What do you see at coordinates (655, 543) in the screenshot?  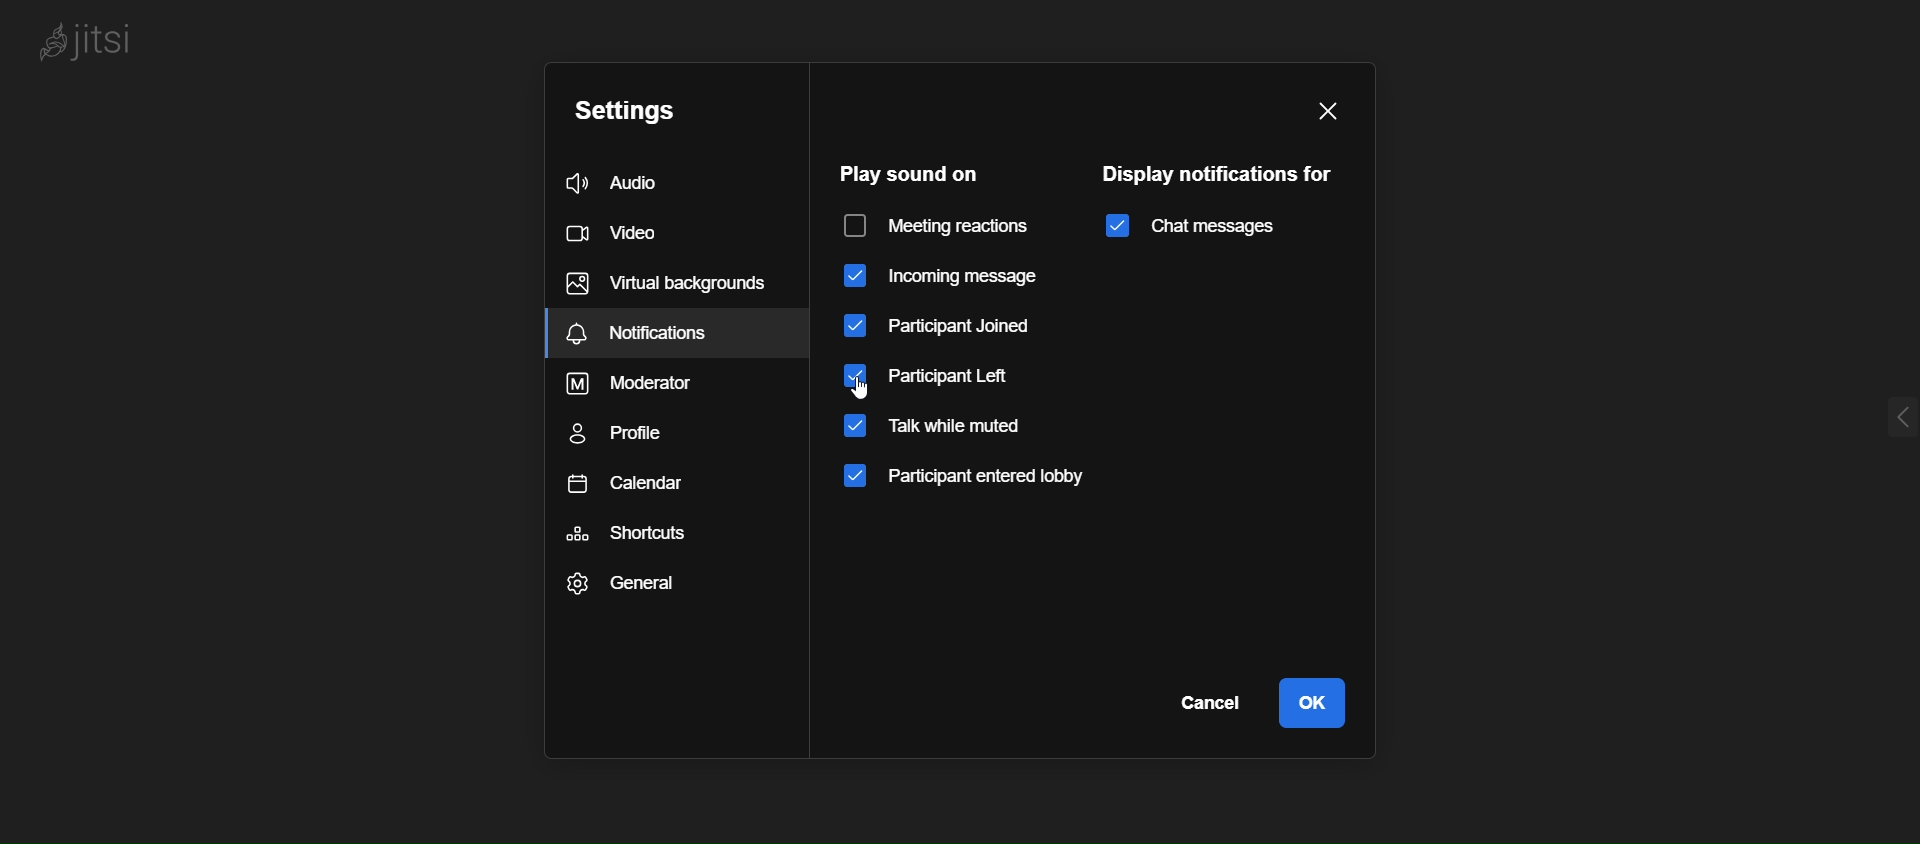 I see `shortcuts` at bounding box center [655, 543].